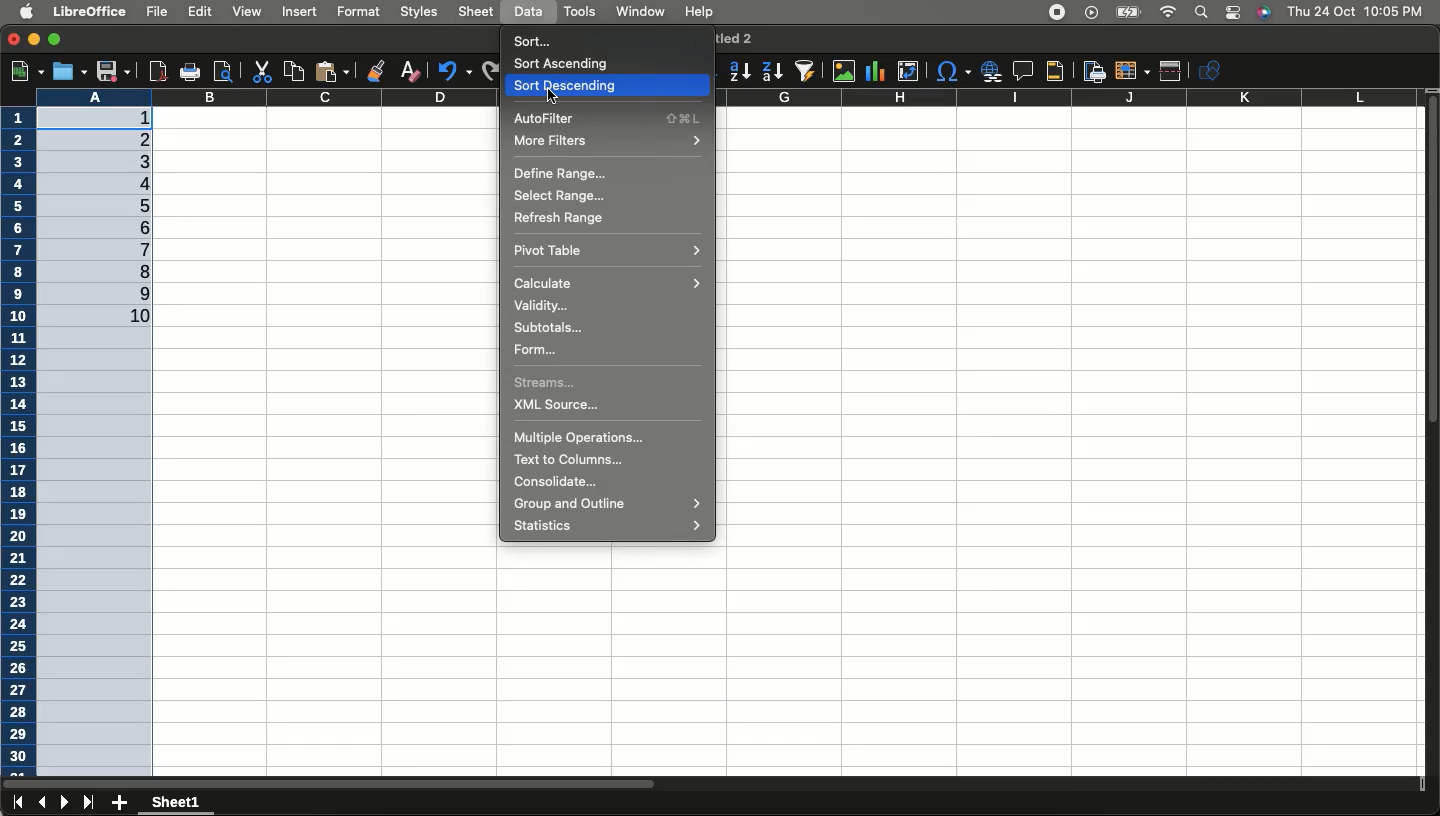 Image resolution: width=1440 pixels, height=816 pixels. I want to click on Subtotals..., so click(551, 328).